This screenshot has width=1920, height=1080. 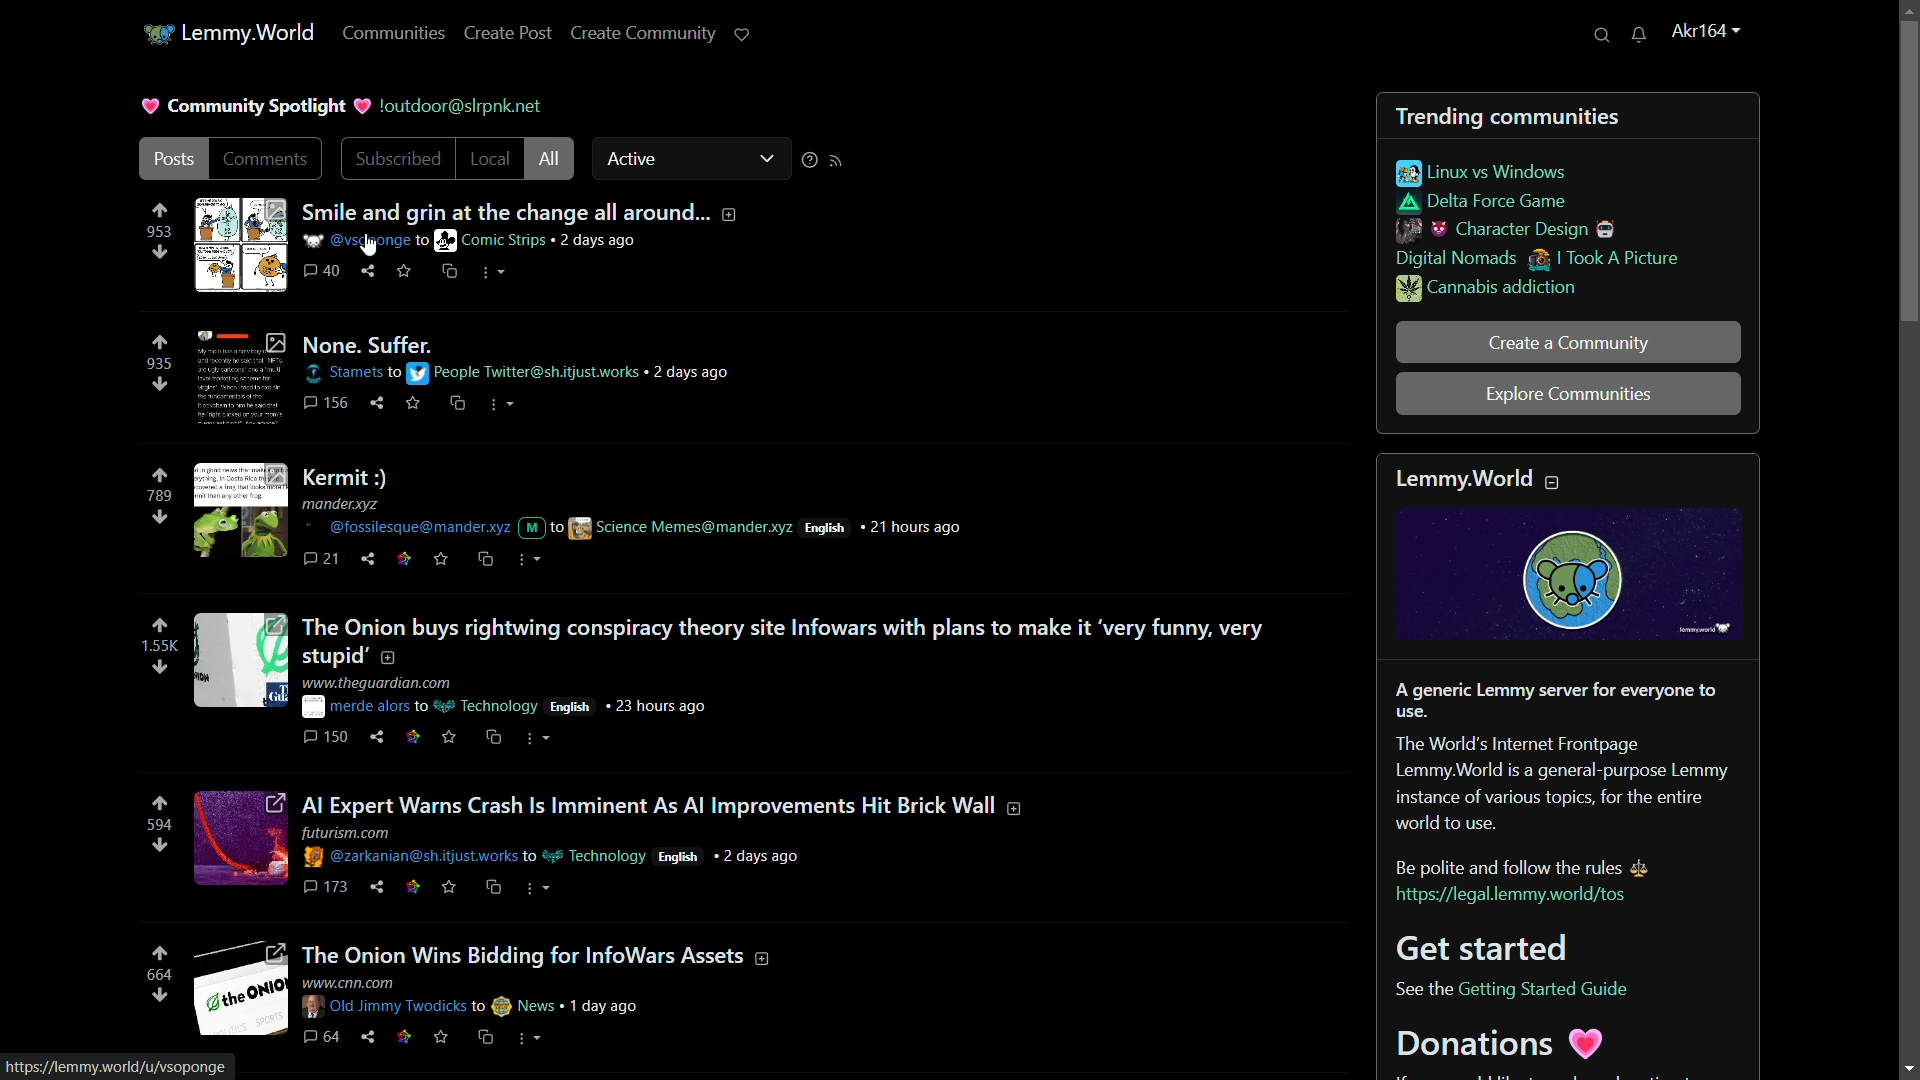 What do you see at coordinates (416, 404) in the screenshot?
I see `save` at bounding box center [416, 404].